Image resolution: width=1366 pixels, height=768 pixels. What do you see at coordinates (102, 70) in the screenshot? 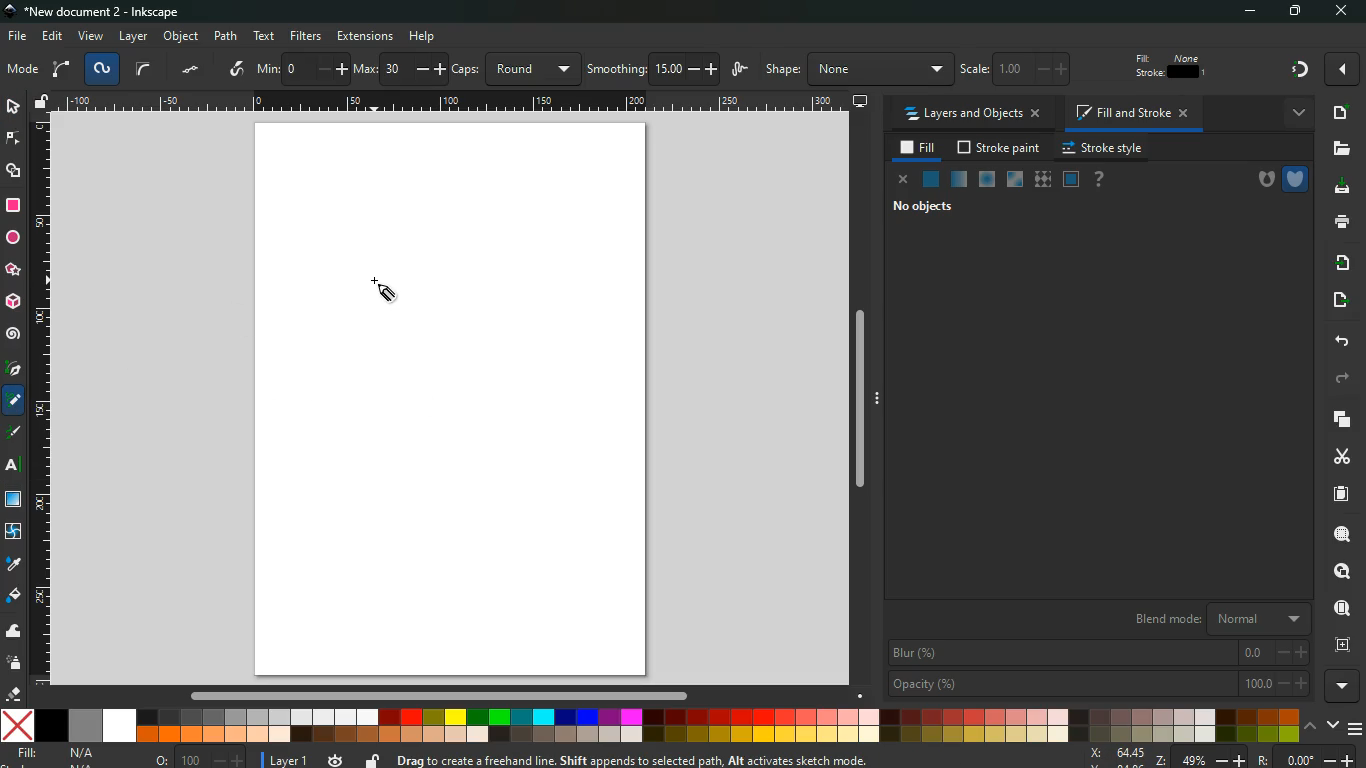
I see `spyro path` at bounding box center [102, 70].